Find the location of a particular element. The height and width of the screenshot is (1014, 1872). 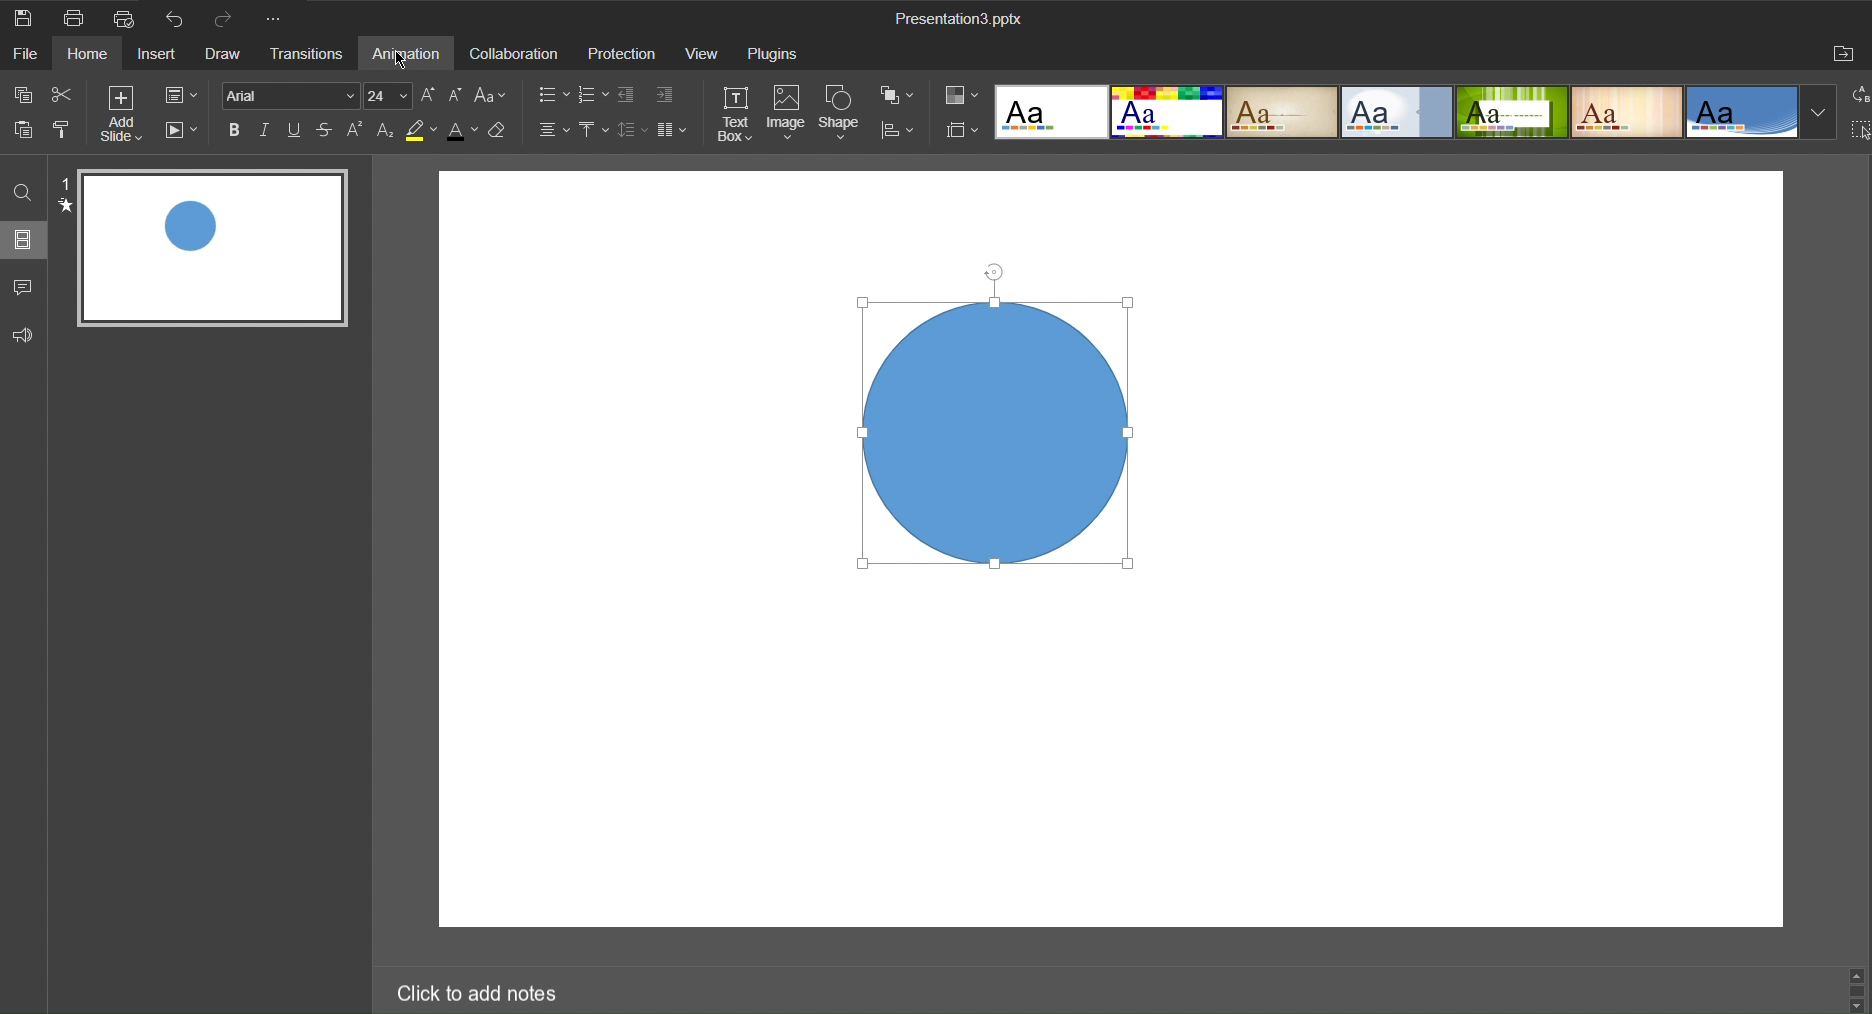

Arrange is located at coordinates (903, 96).